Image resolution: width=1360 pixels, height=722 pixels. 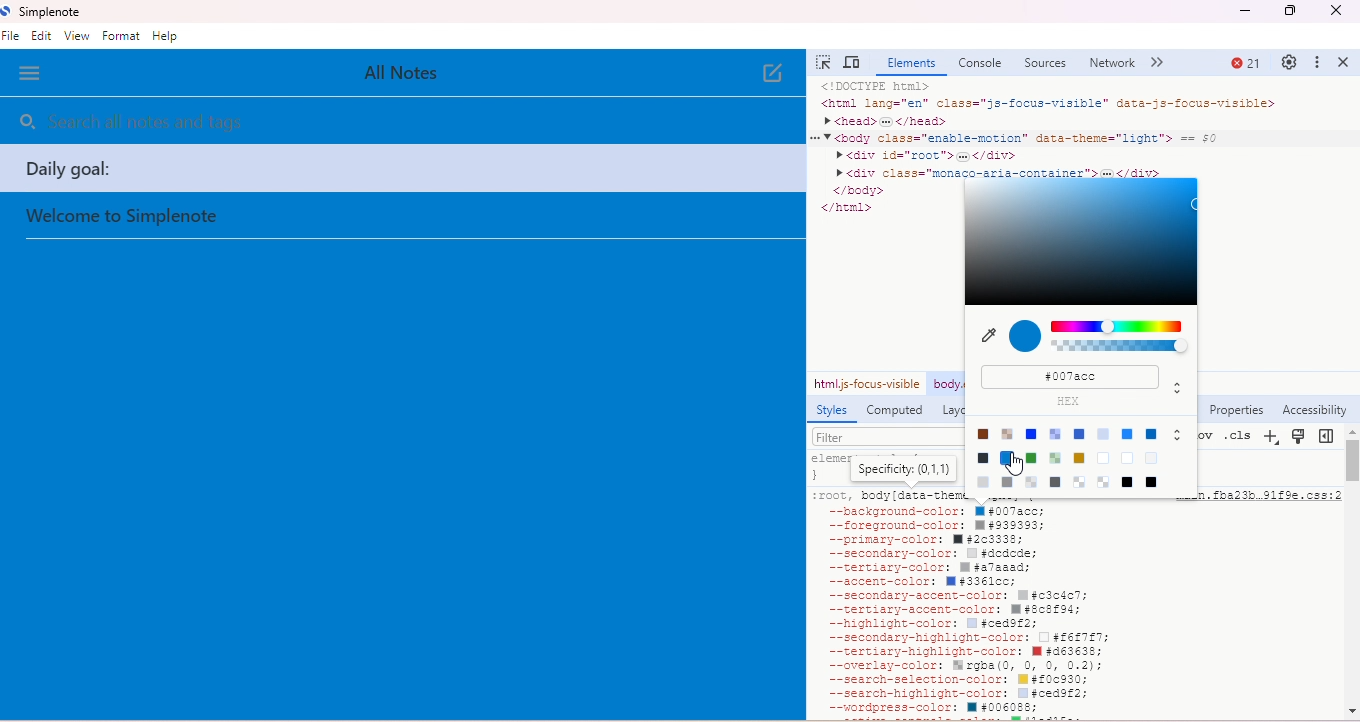 I want to click on search-highlight-color, so click(x=959, y=695).